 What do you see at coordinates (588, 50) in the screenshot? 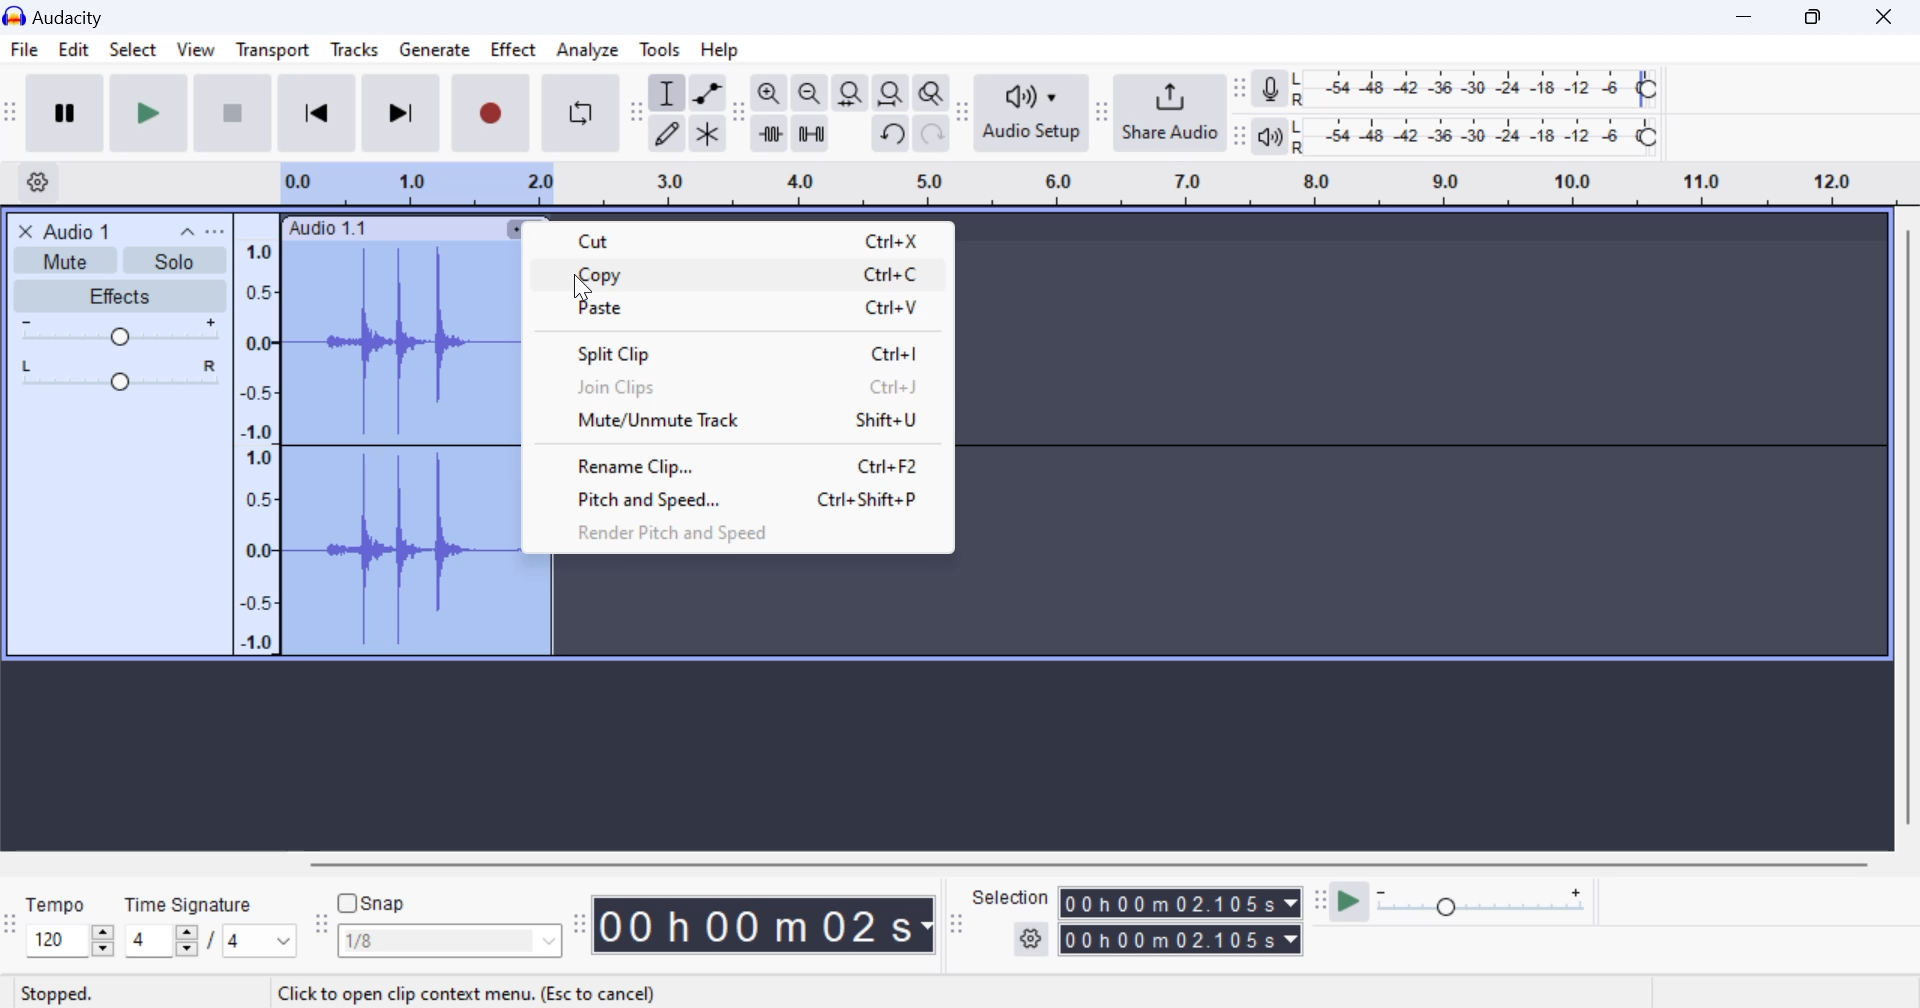
I see `Analyze` at bounding box center [588, 50].